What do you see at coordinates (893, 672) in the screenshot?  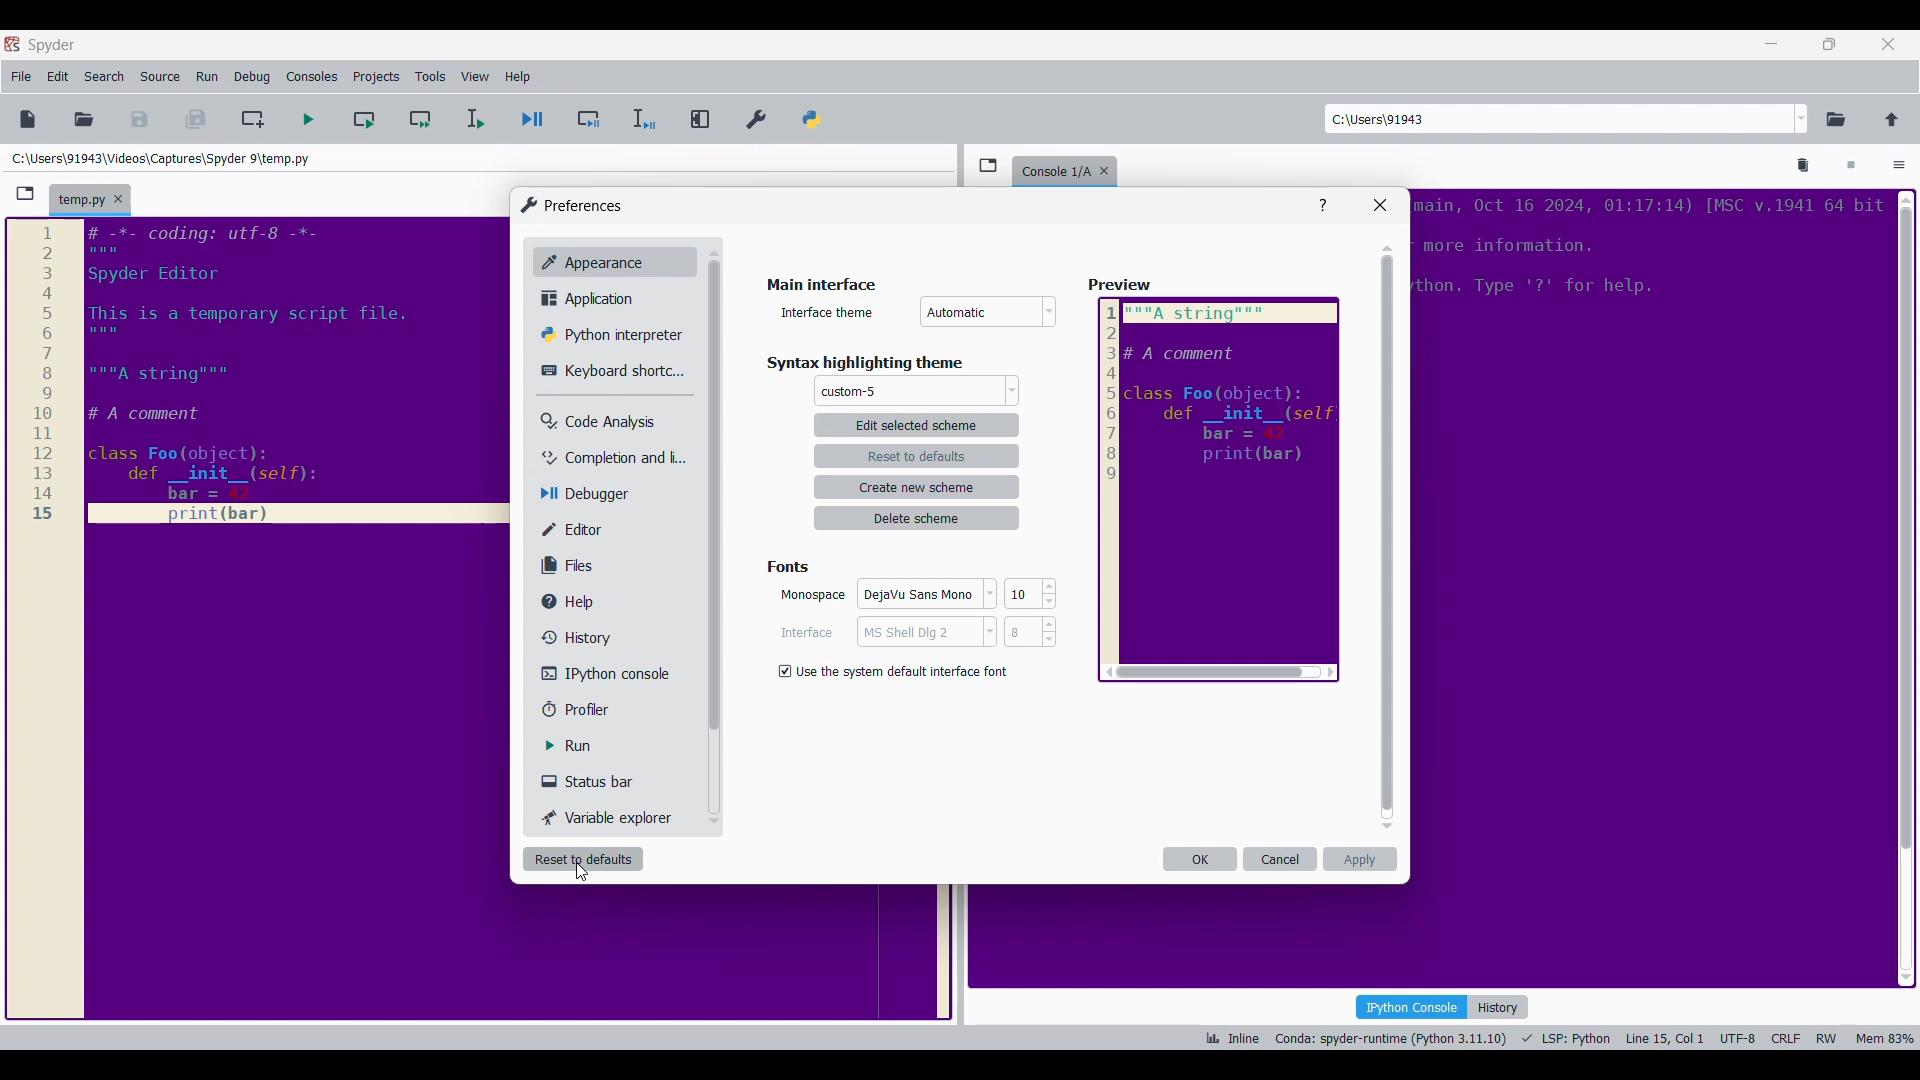 I see `Toggle for default interface font` at bounding box center [893, 672].